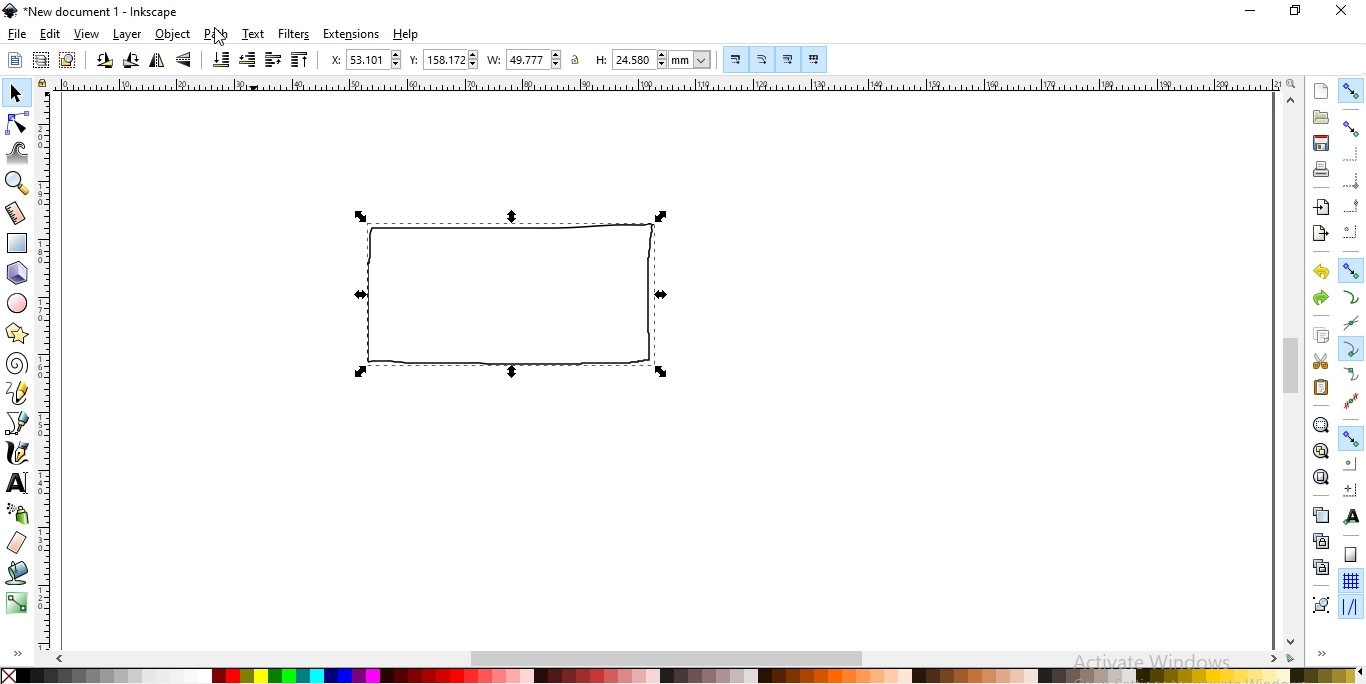 Image resolution: width=1366 pixels, height=684 pixels. I want to click on file, so click(15, 34).